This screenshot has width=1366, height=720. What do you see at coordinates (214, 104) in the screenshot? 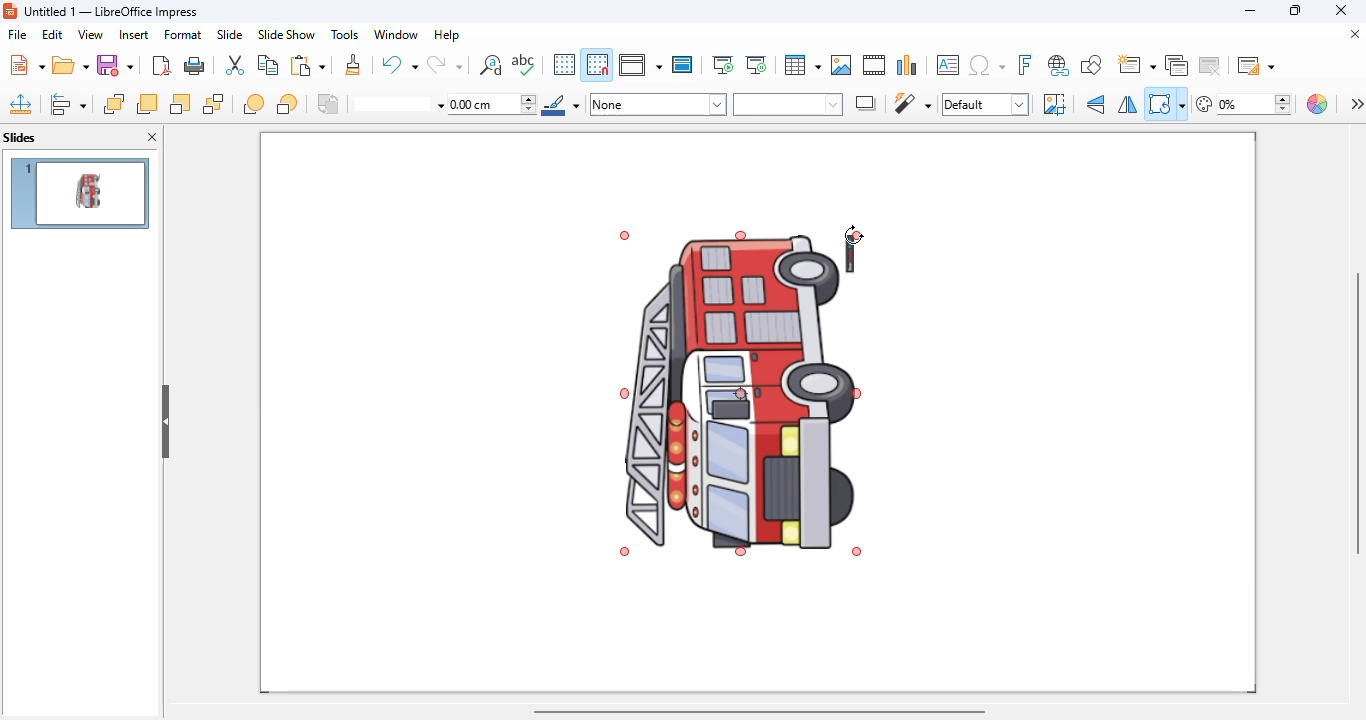
I see `send to back` at bounding box center [214, 104].